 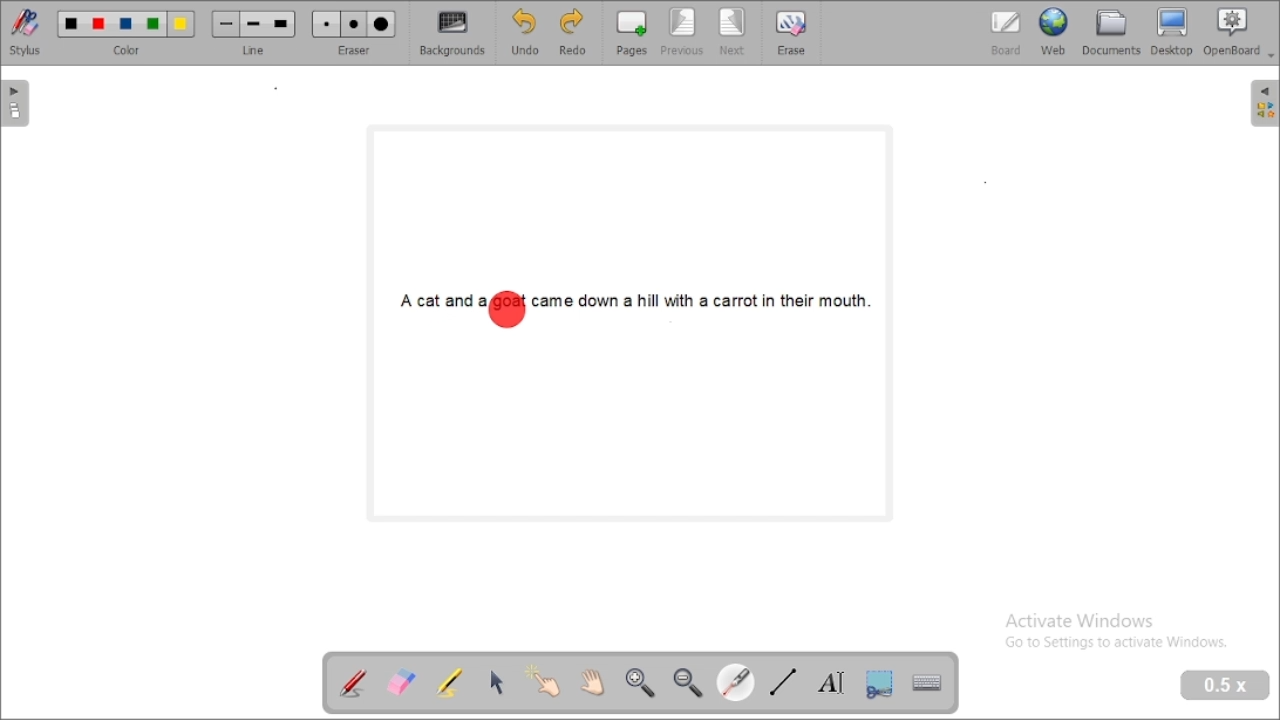 I want to click on annotate document, so click(x=354, y=682).